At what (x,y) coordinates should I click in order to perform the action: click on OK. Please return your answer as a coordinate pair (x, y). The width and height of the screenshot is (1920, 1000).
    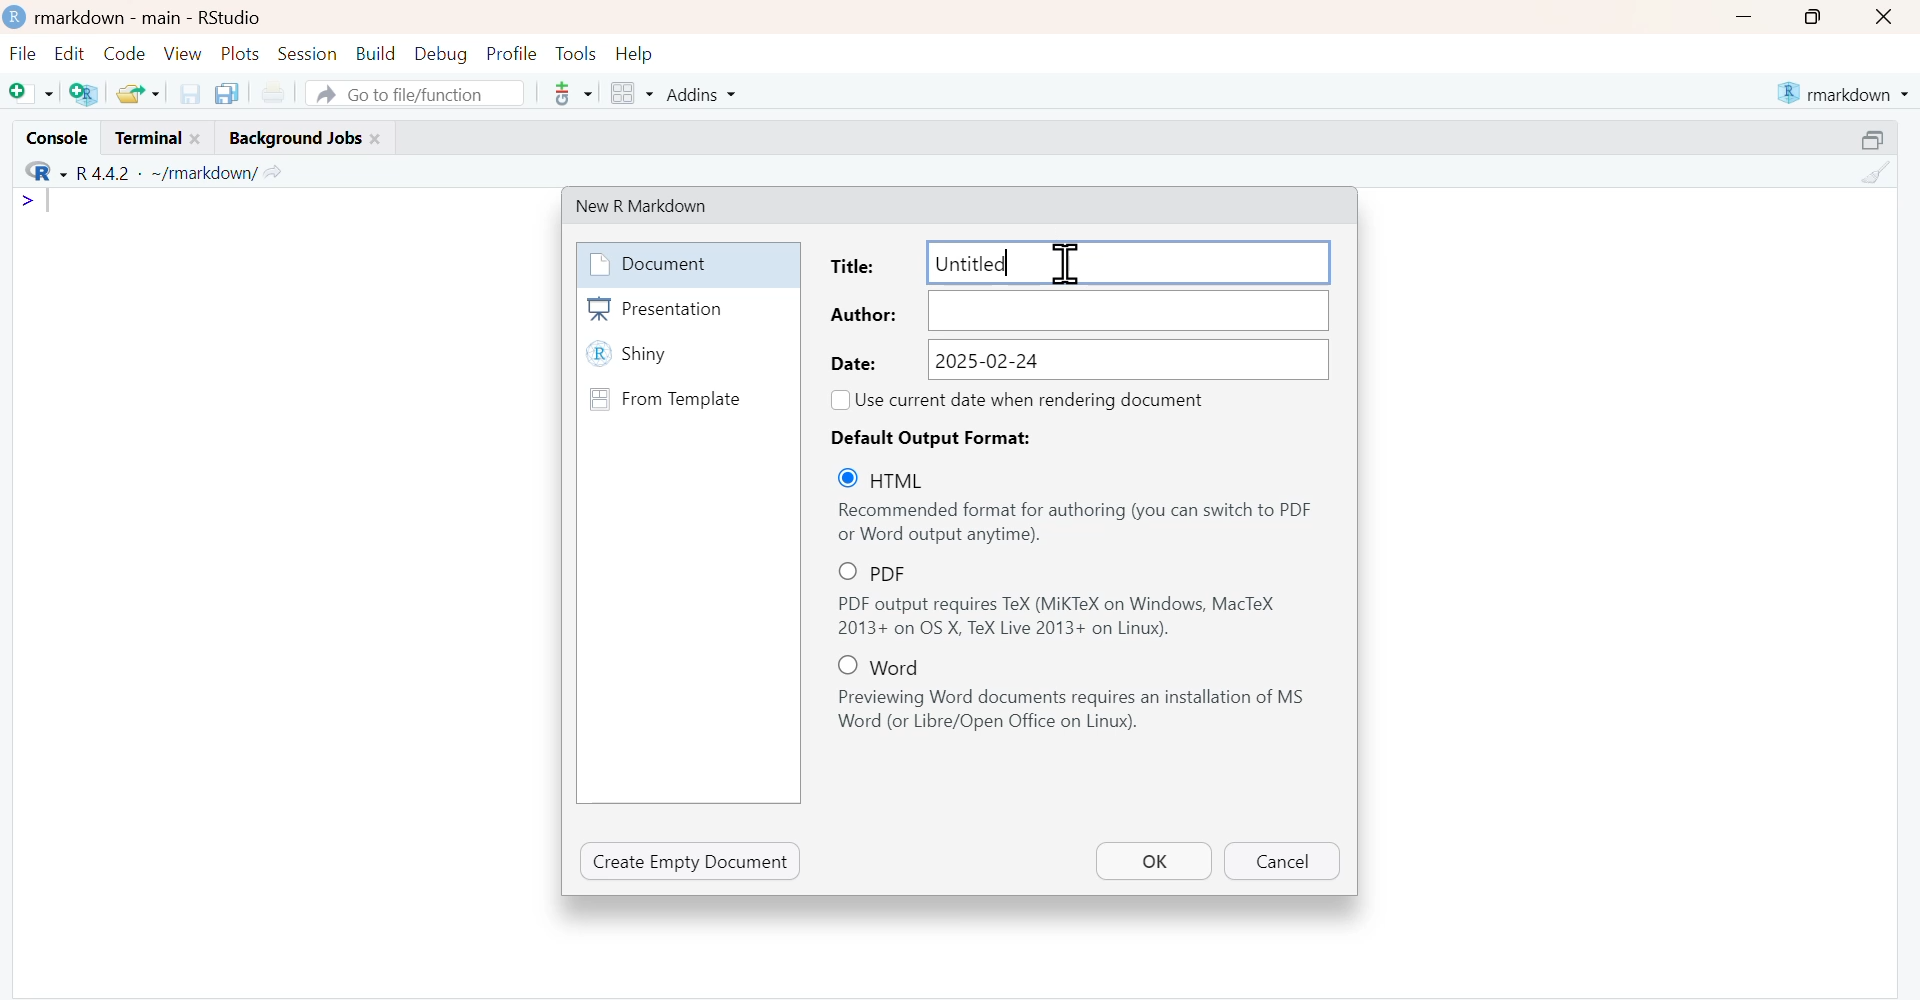
    Looking at the image, I should click on (1153, 860).